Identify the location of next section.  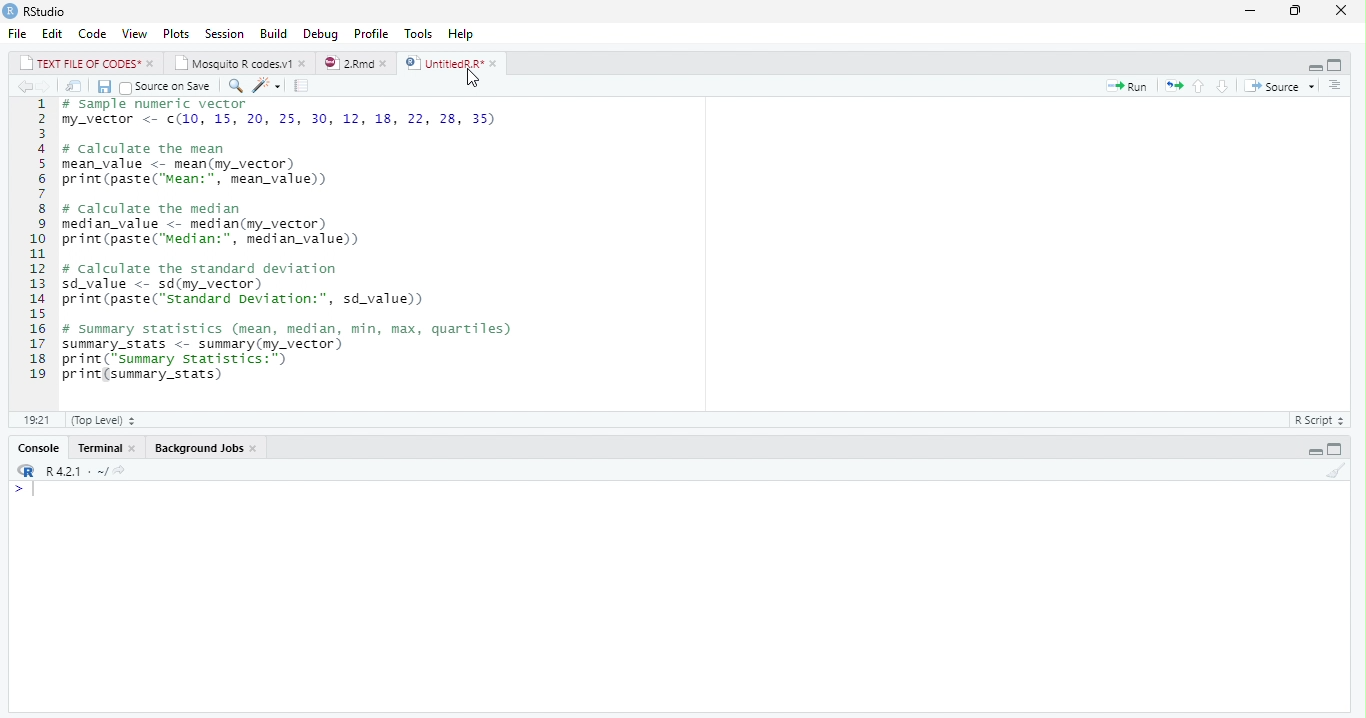
(1222, 87).